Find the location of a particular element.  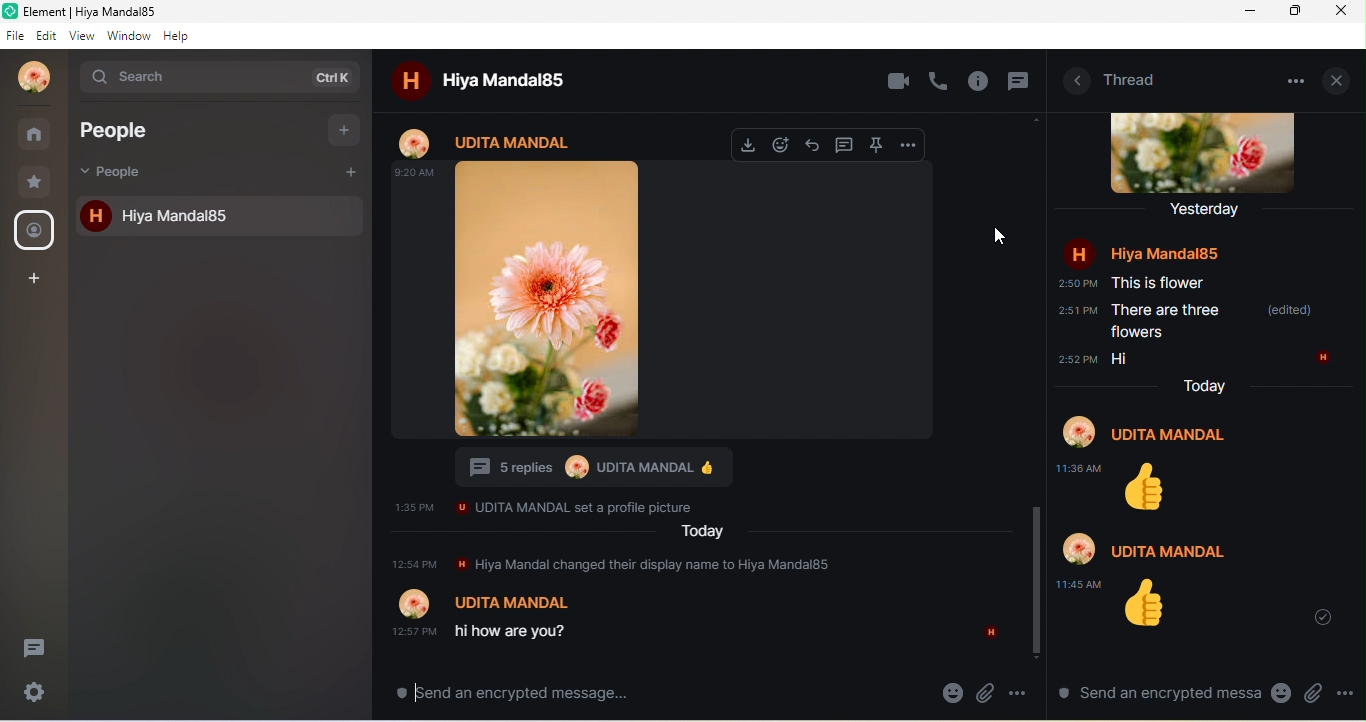

There are three flowers is located at coordinates (1168, 322).